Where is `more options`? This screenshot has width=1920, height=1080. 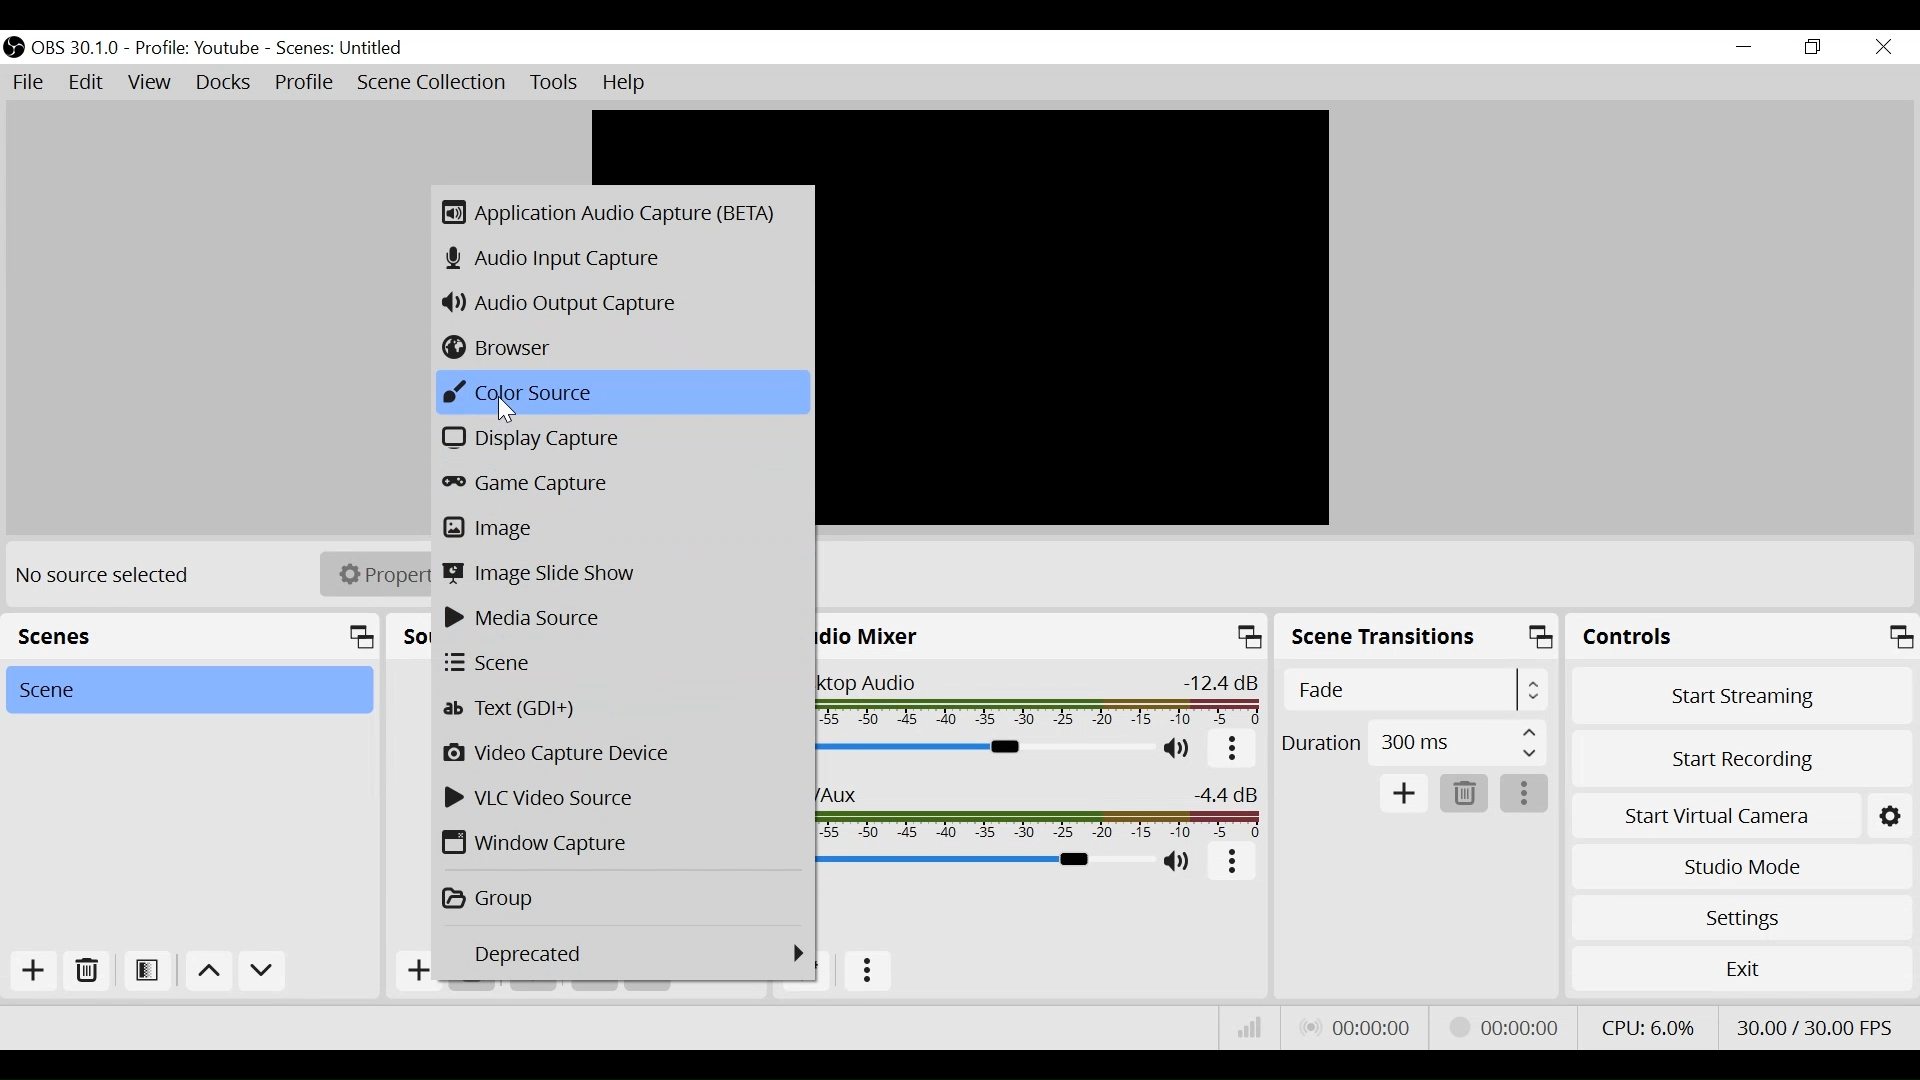
more options is located at coordinates (1234, 750).